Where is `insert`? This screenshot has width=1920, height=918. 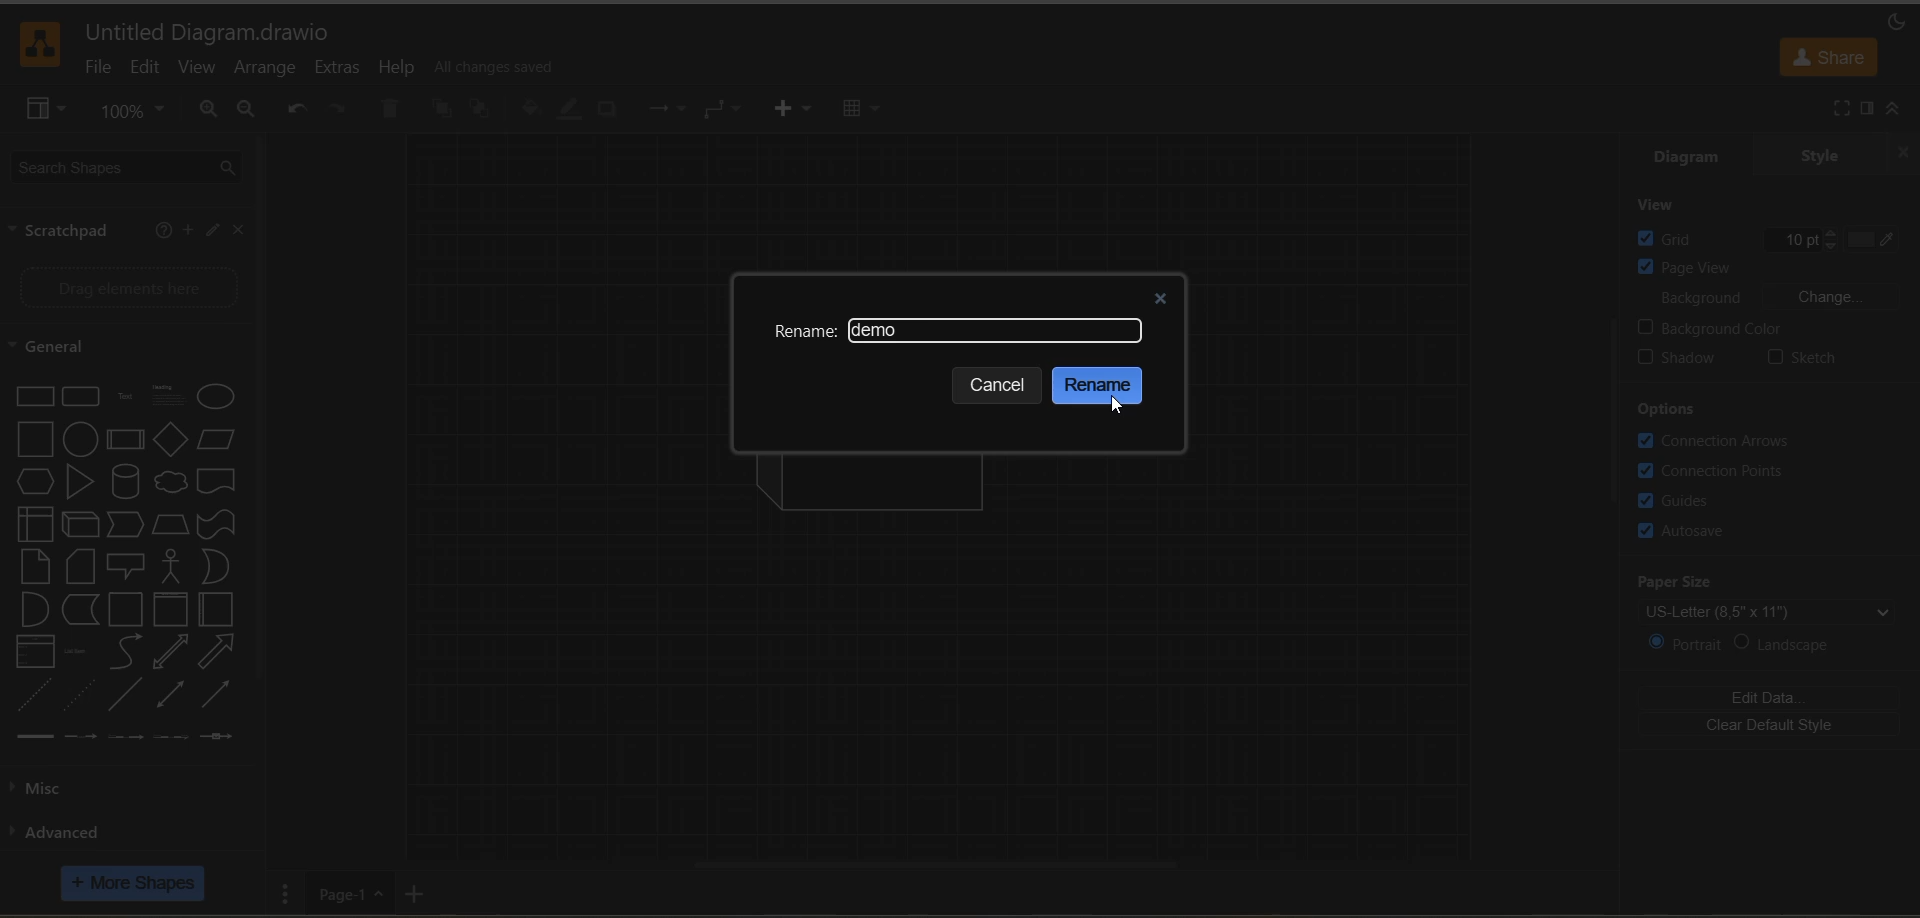
insert is located at coordinates (802, 110).